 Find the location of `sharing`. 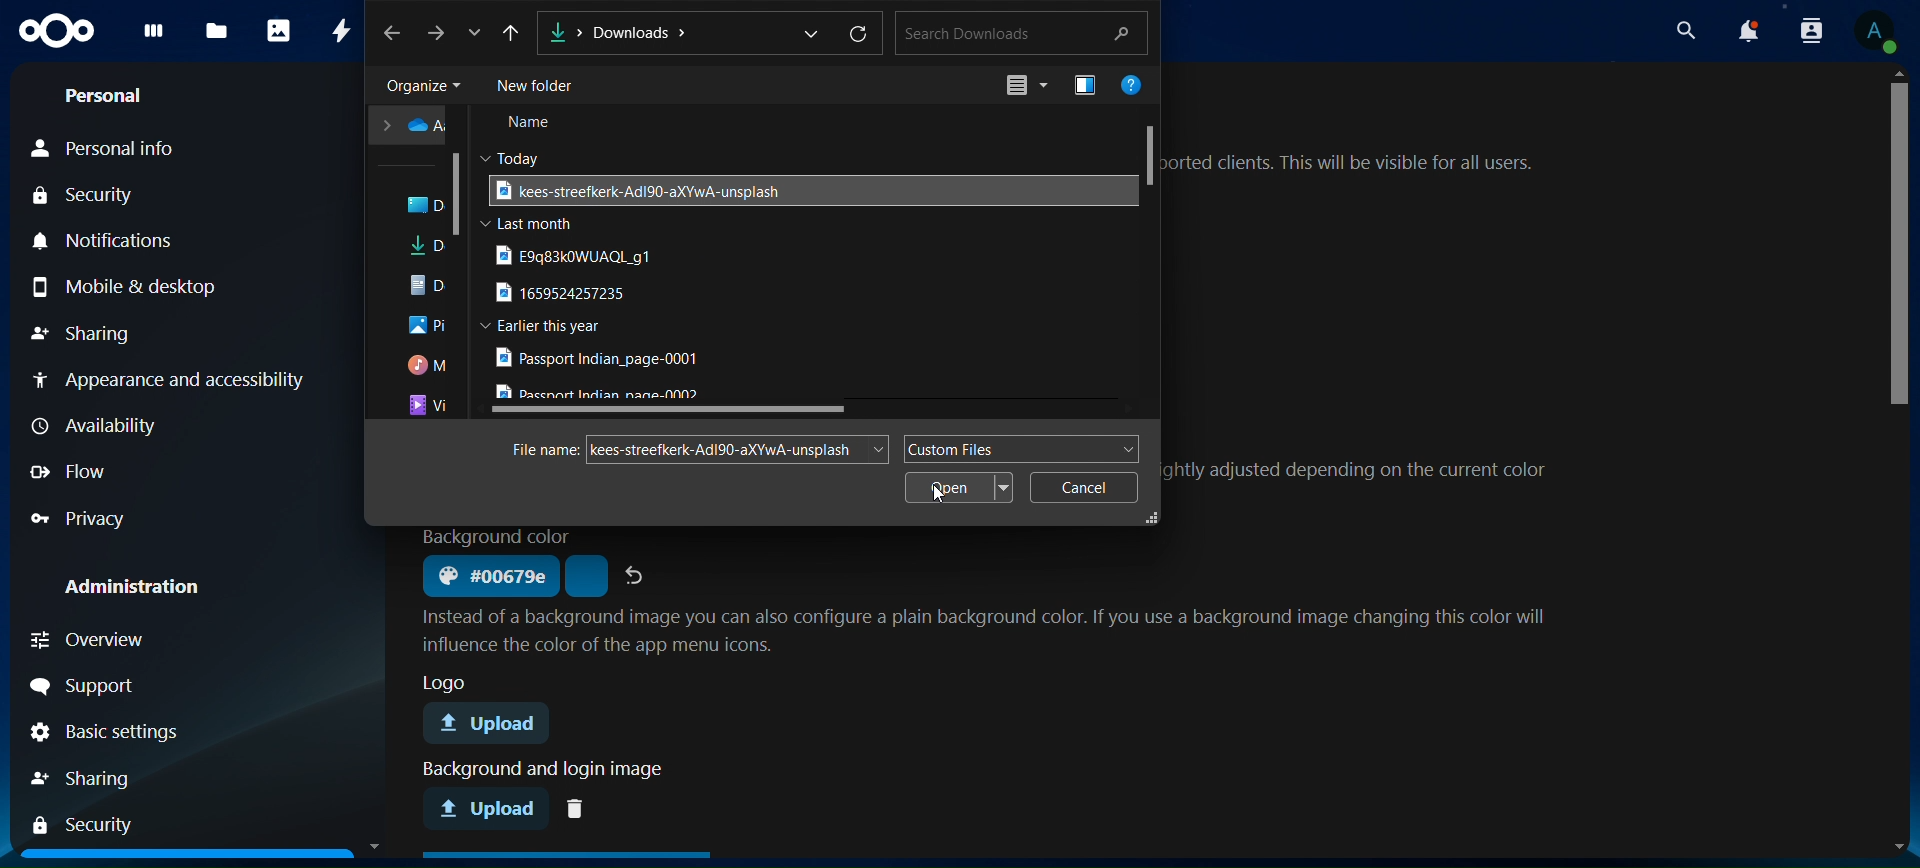

sharing is located at coordinates (95, 333).